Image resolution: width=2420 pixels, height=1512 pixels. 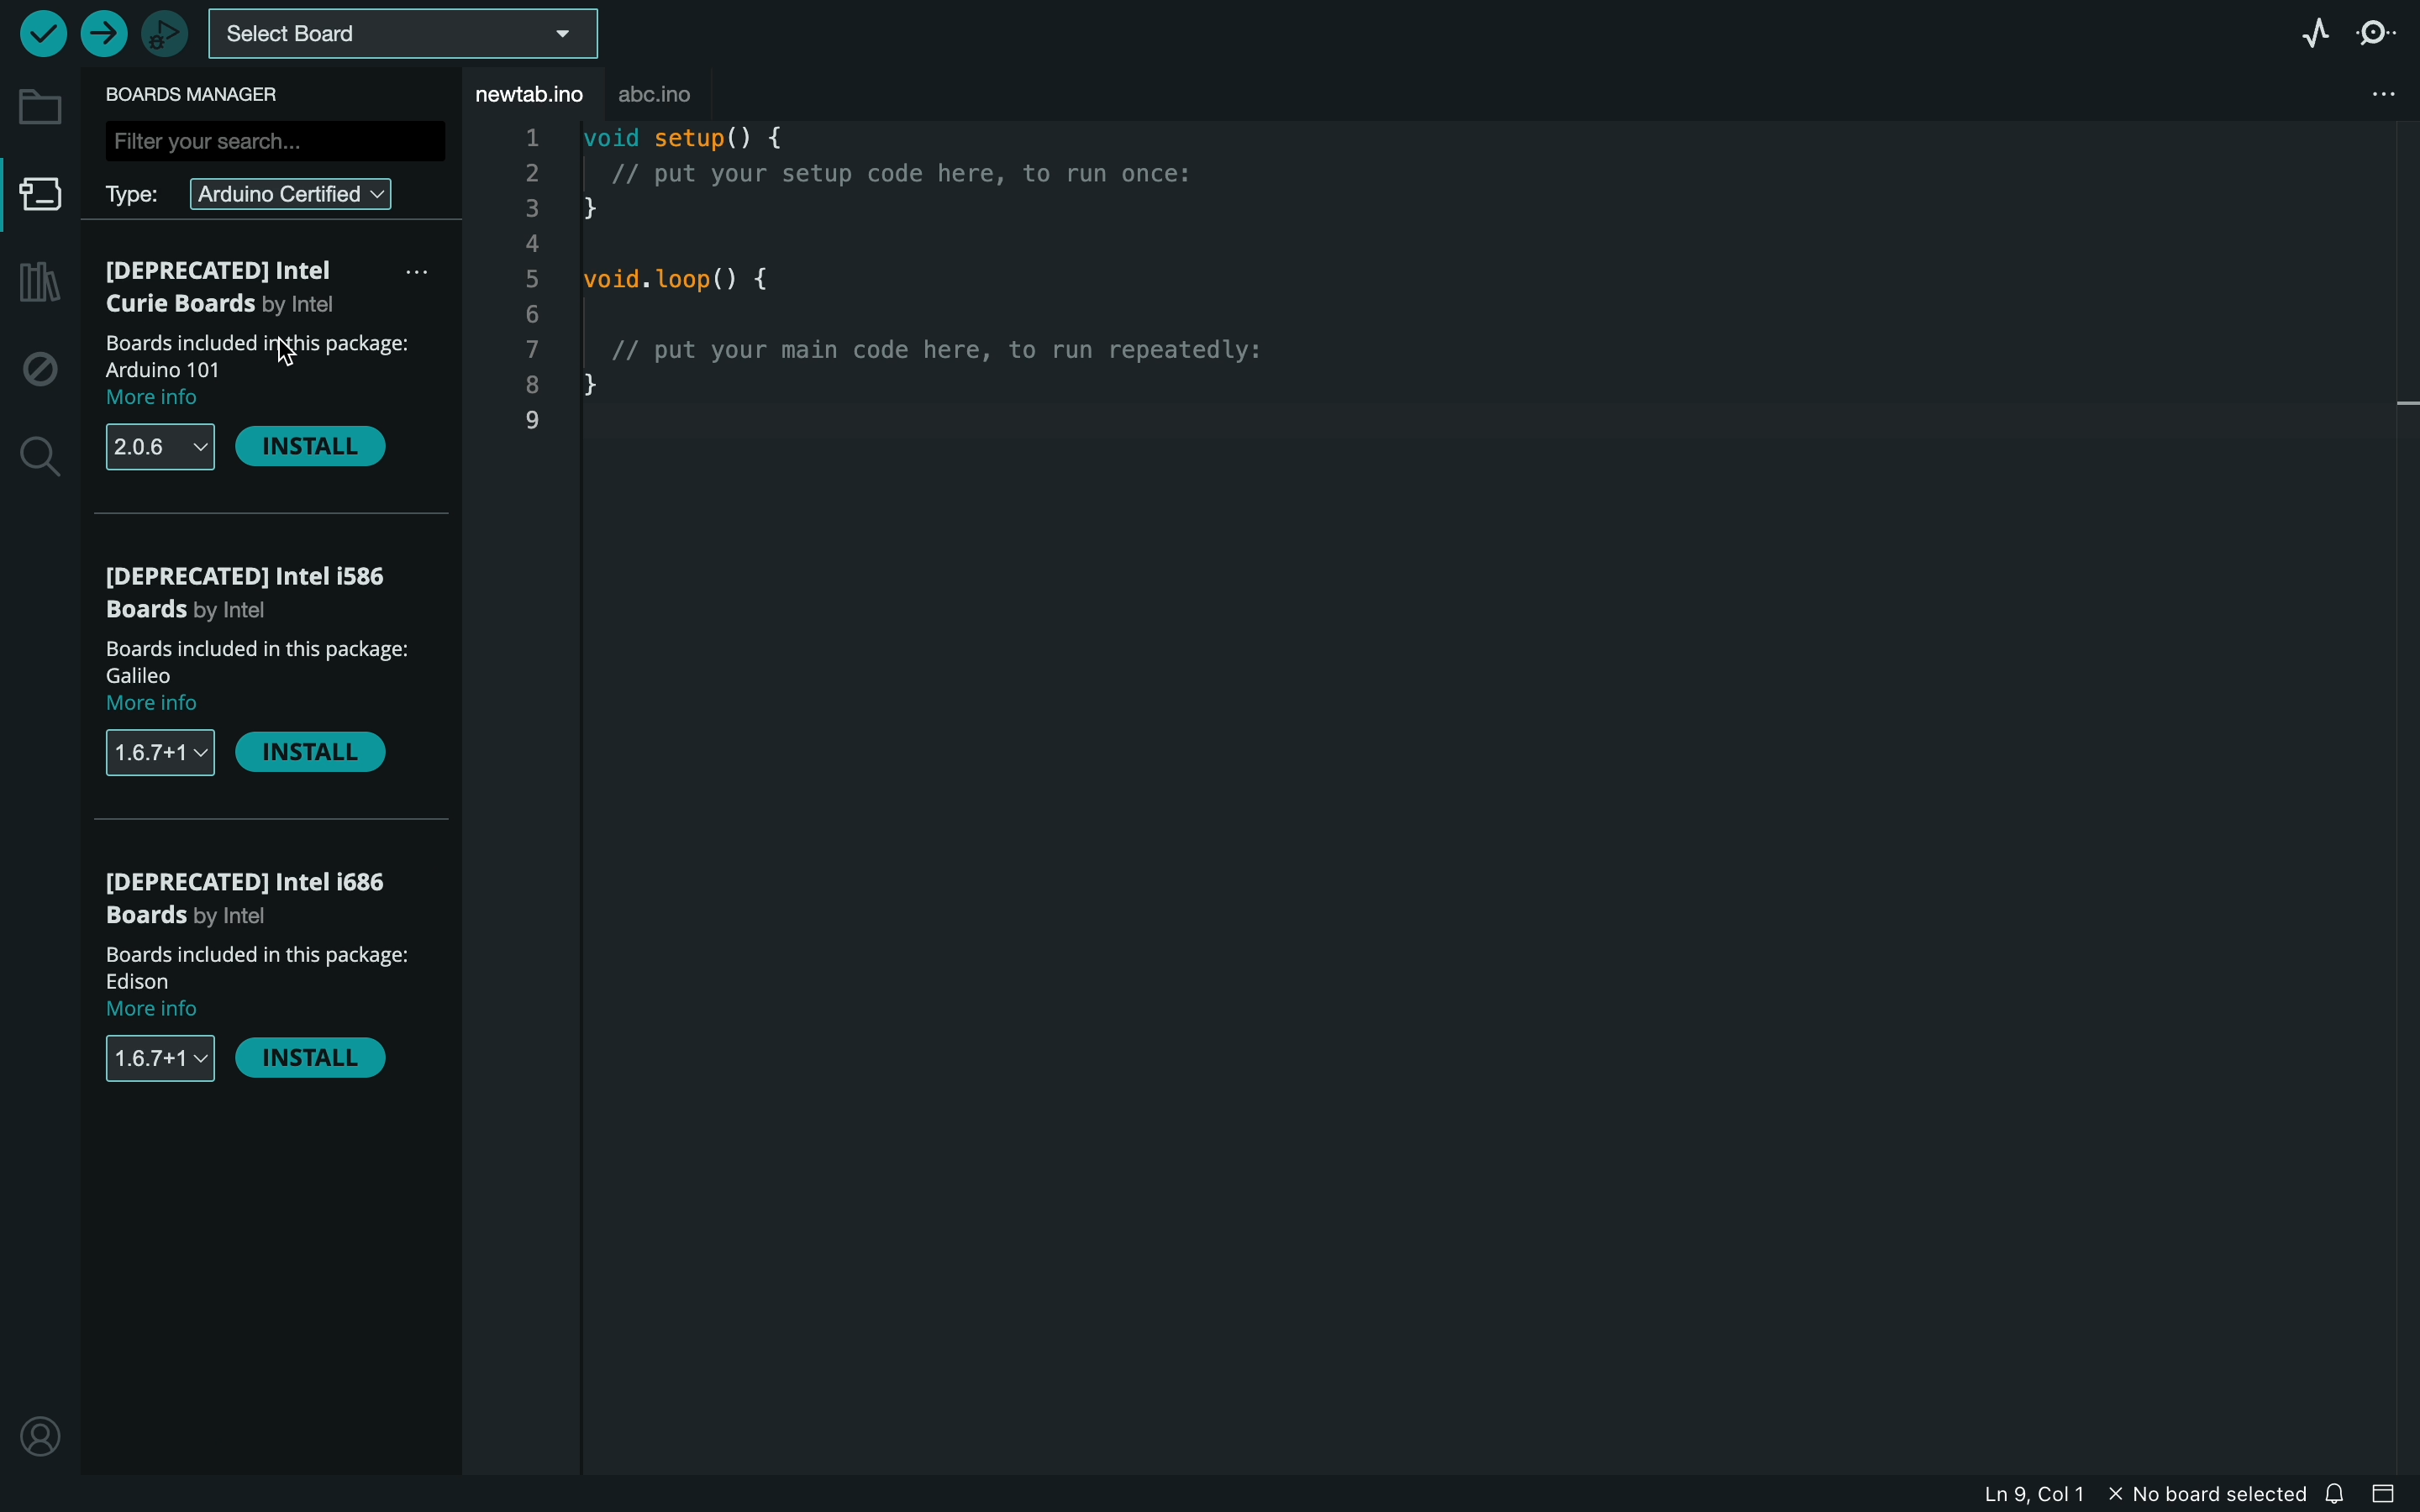 What do you see at coordinates (38, 1432) in the screenshot?
I see `profile` at bounding box center [38, 1432].